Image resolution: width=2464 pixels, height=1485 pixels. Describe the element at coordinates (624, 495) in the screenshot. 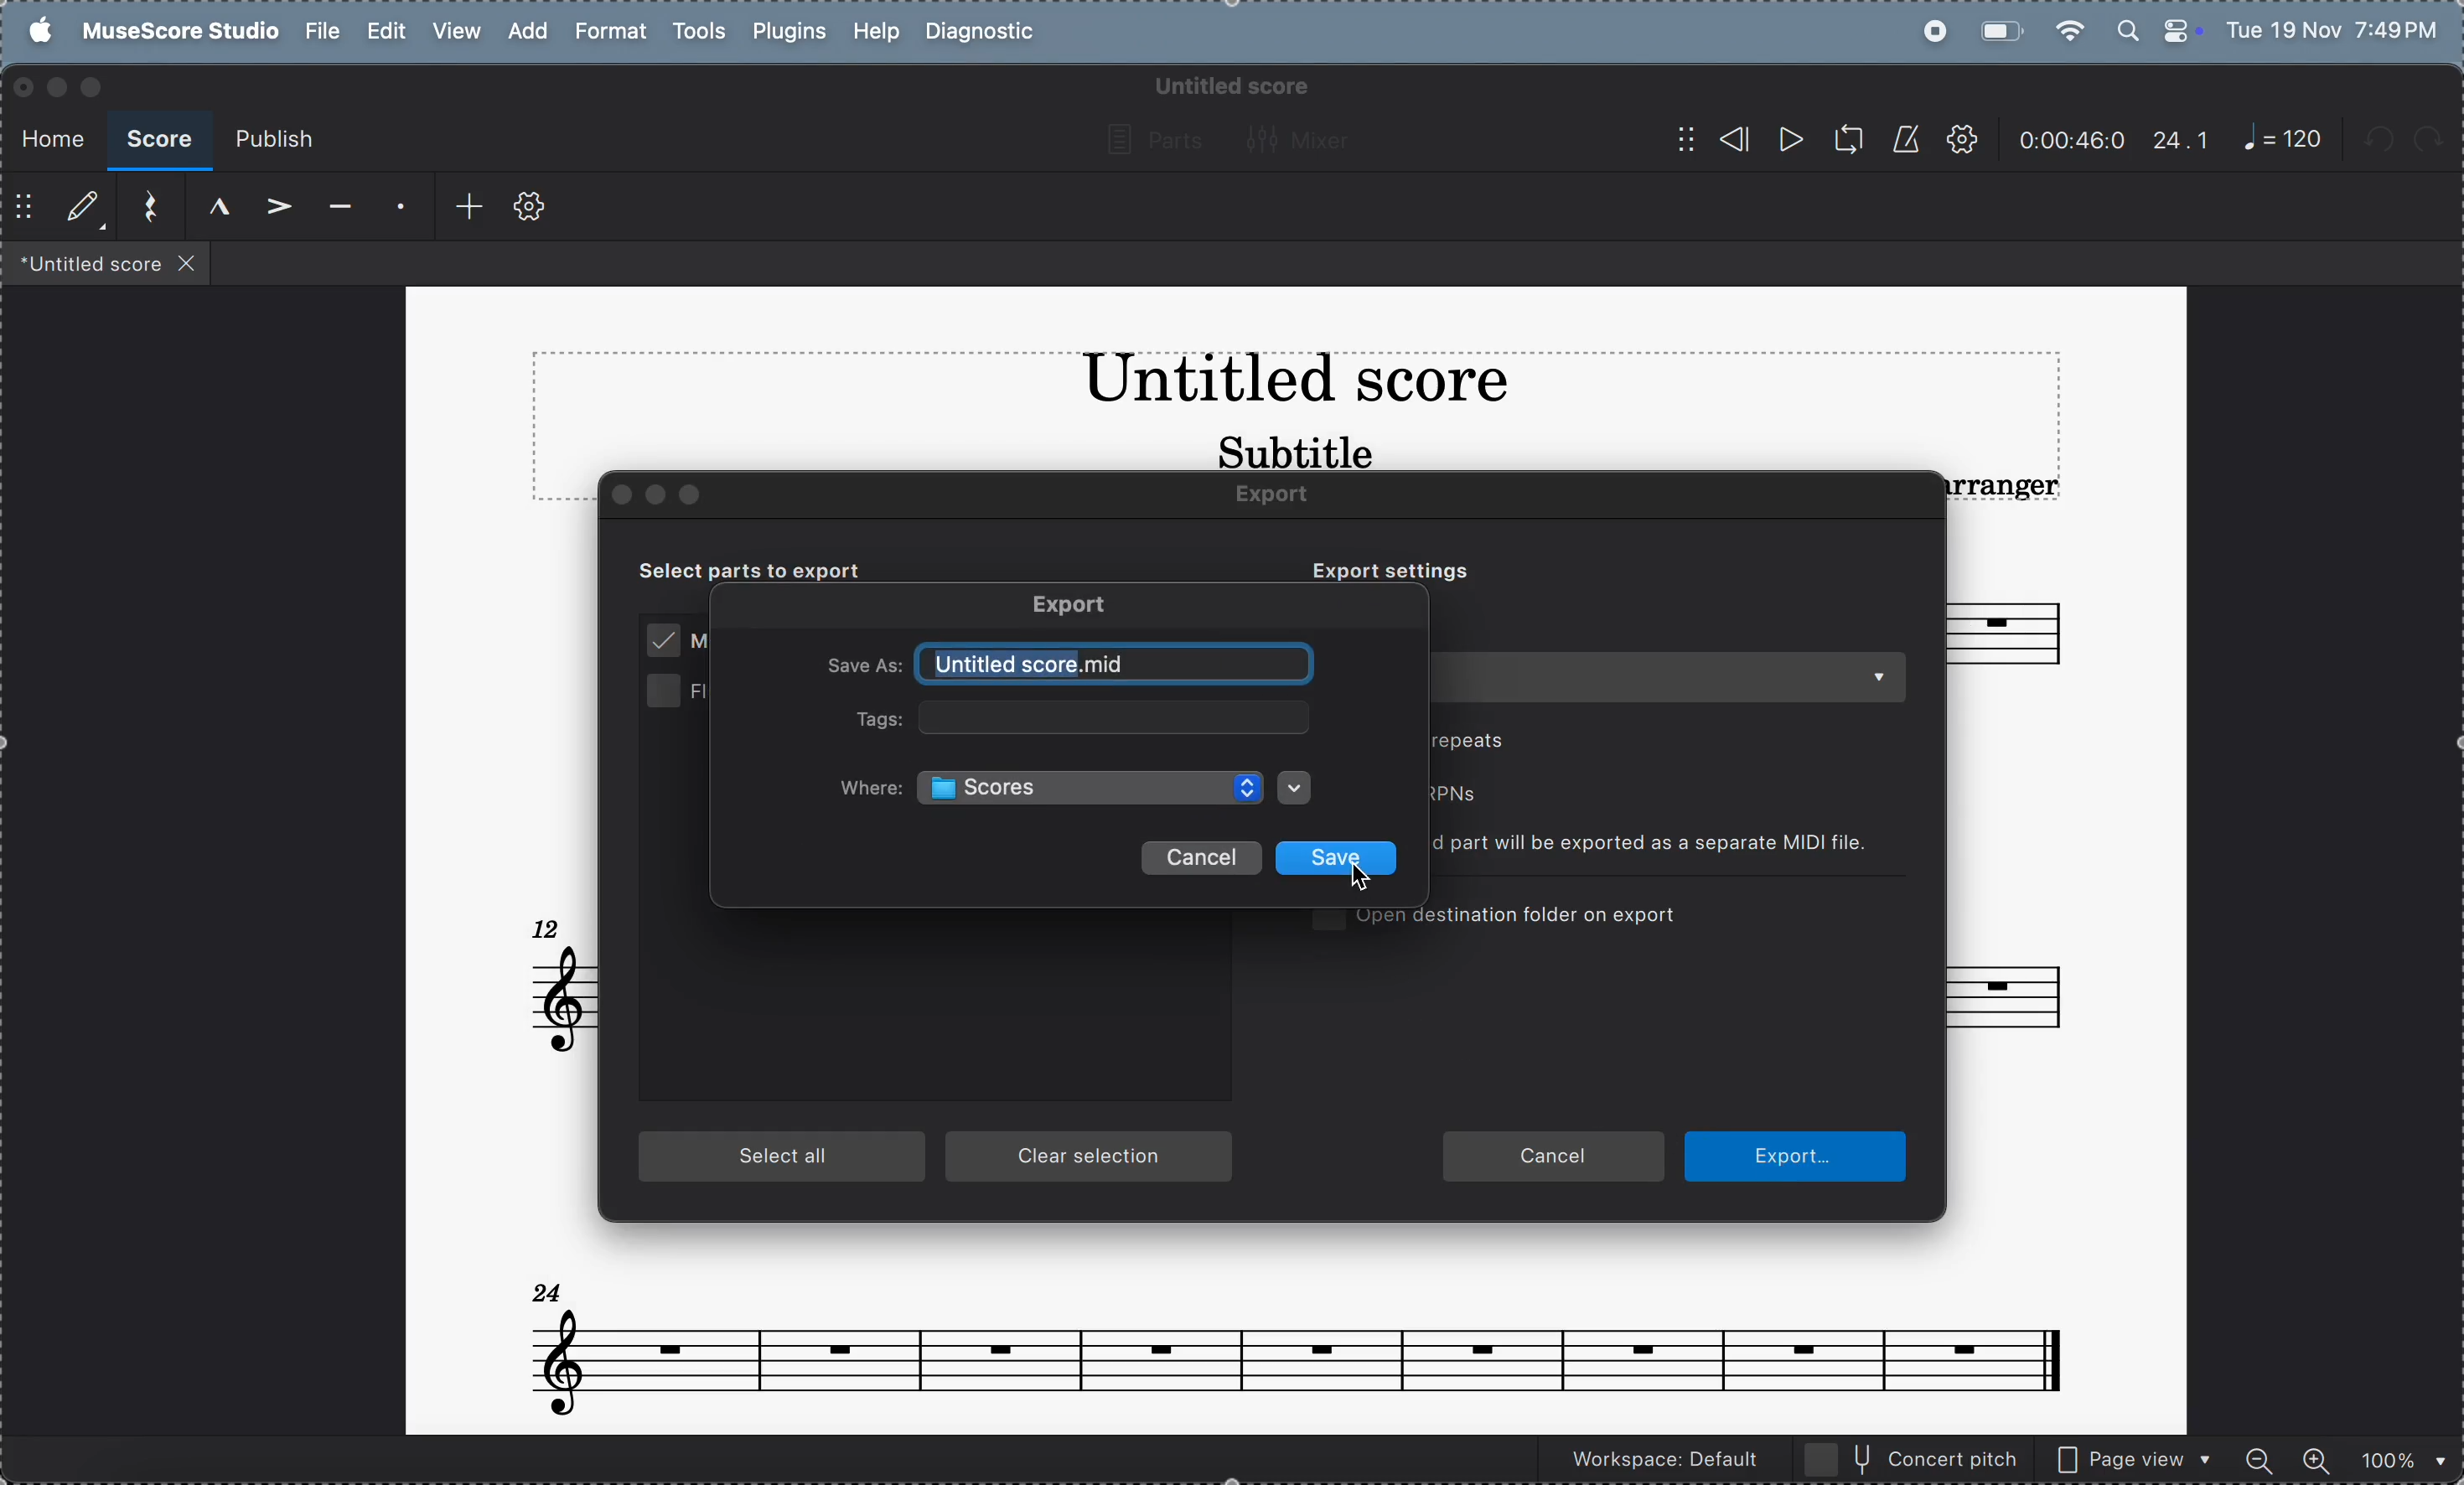

I see `close` at that location.